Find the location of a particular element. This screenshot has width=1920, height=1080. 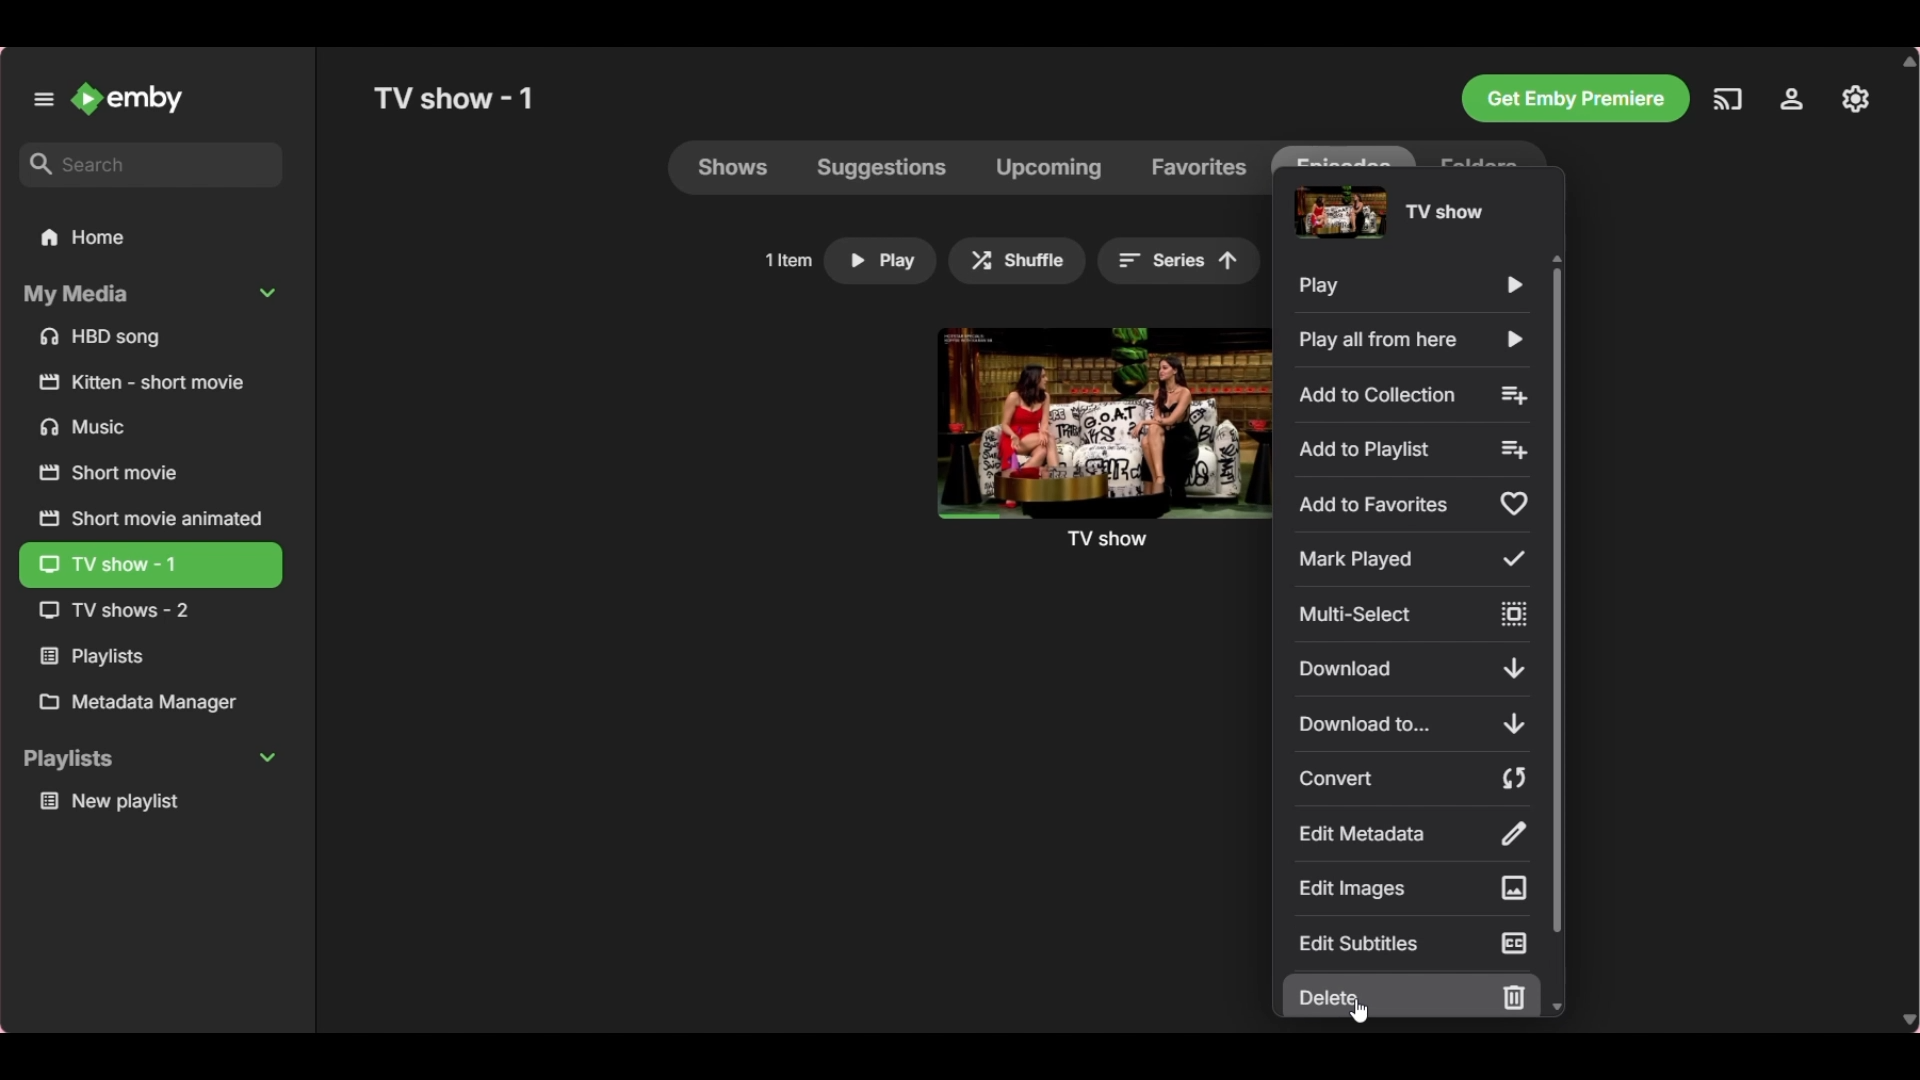

Convert is located at coordinates (1412, 778).